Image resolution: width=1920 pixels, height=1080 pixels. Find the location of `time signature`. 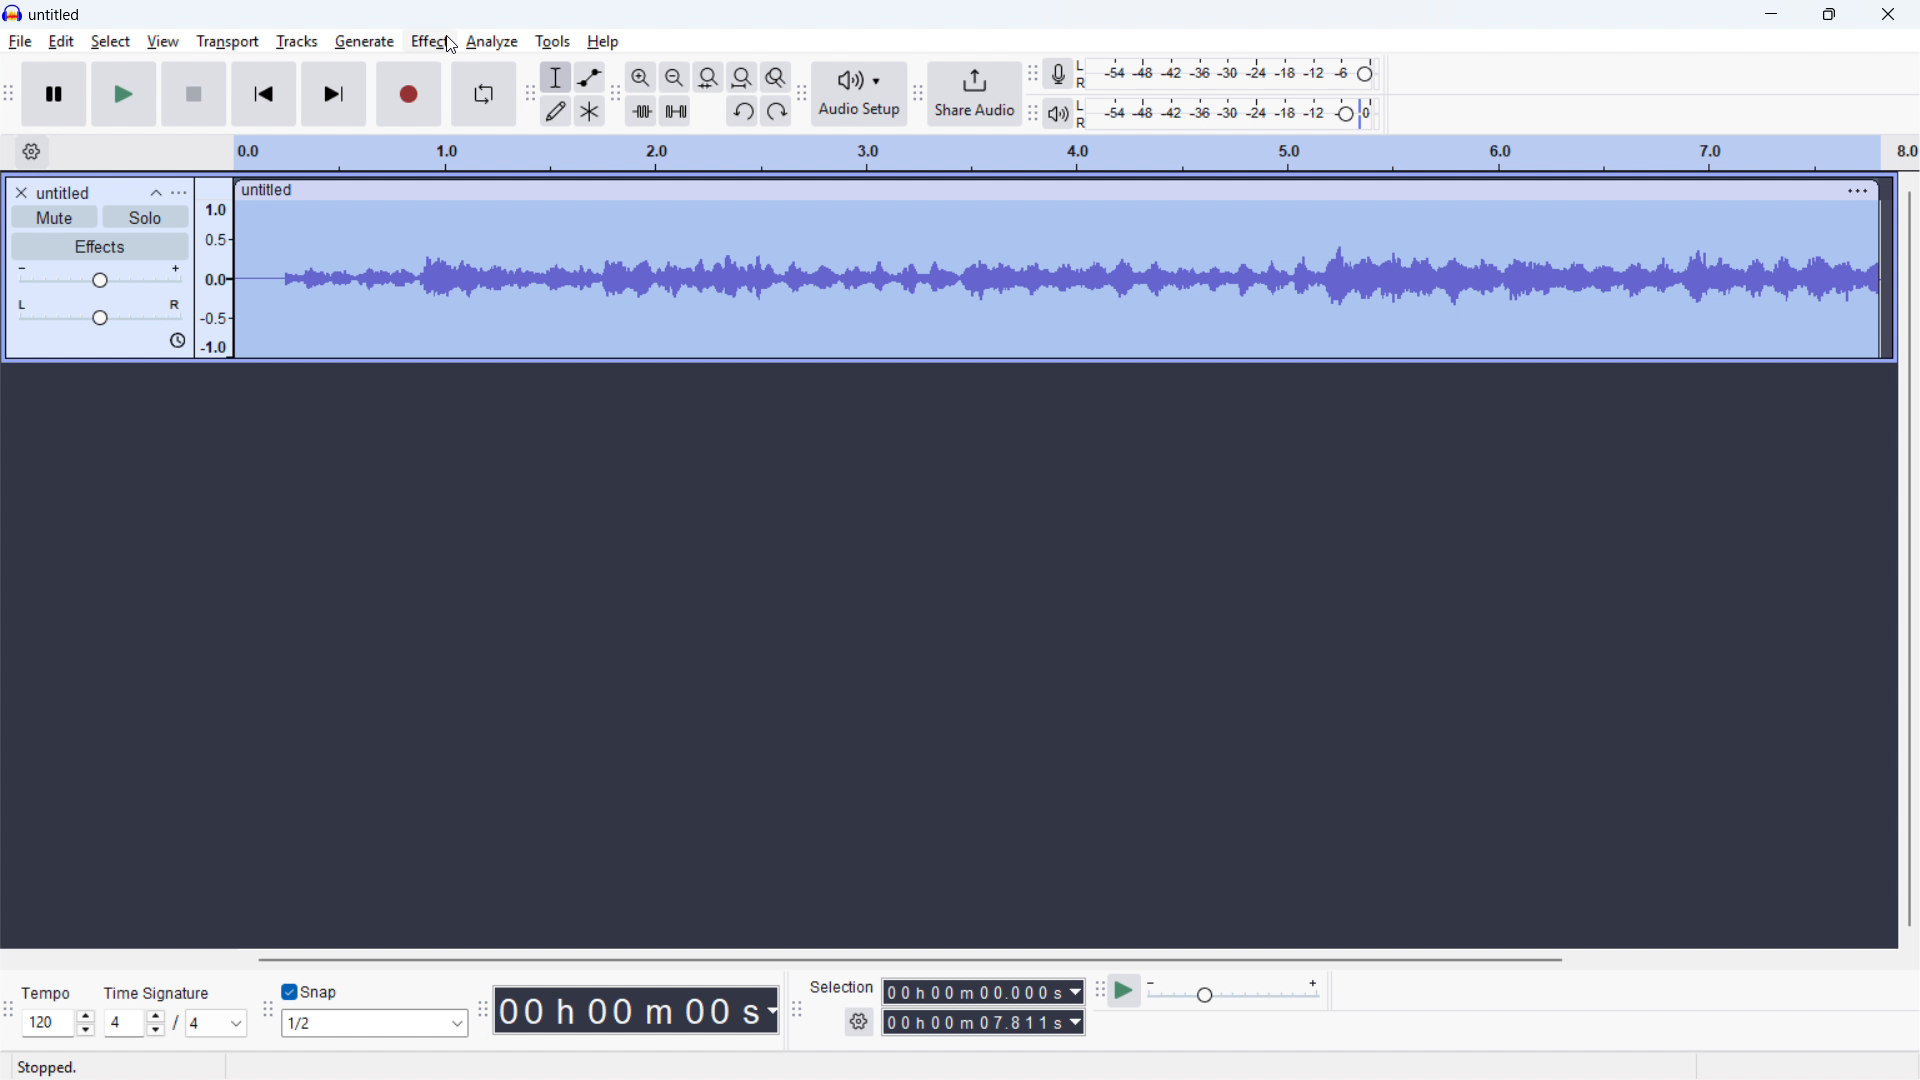

time signature is located at coordinates (158, 994).